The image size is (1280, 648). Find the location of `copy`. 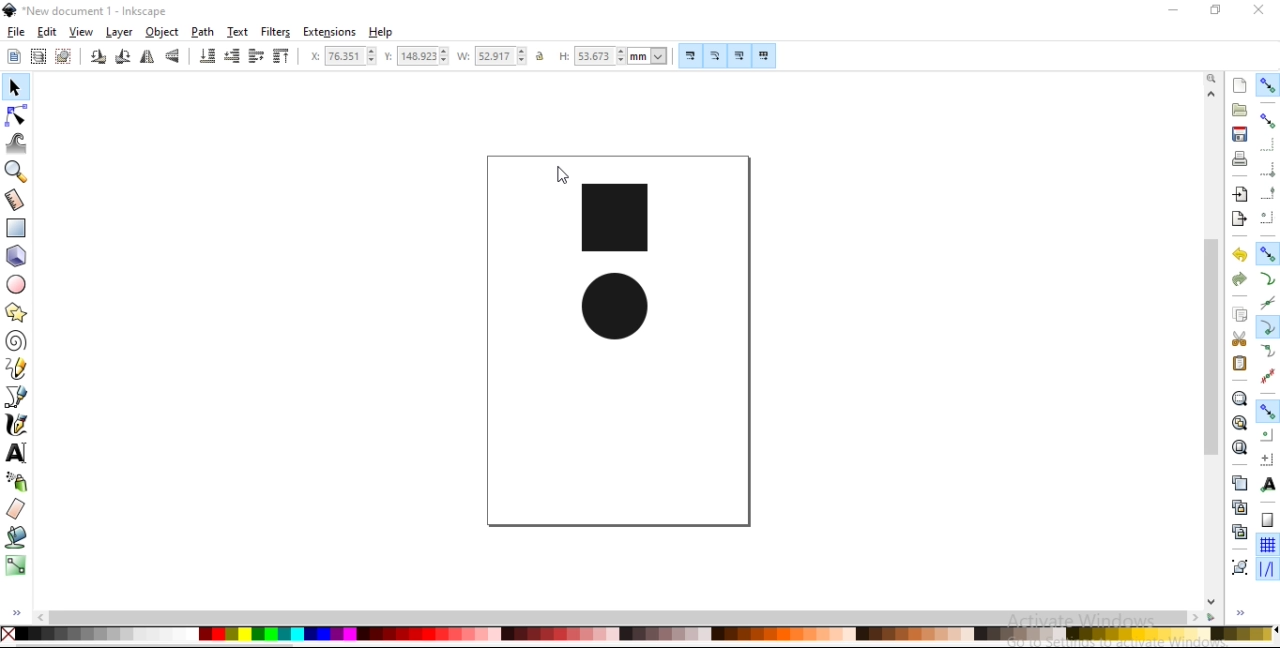

copy is located at coordinates (1241, 316).